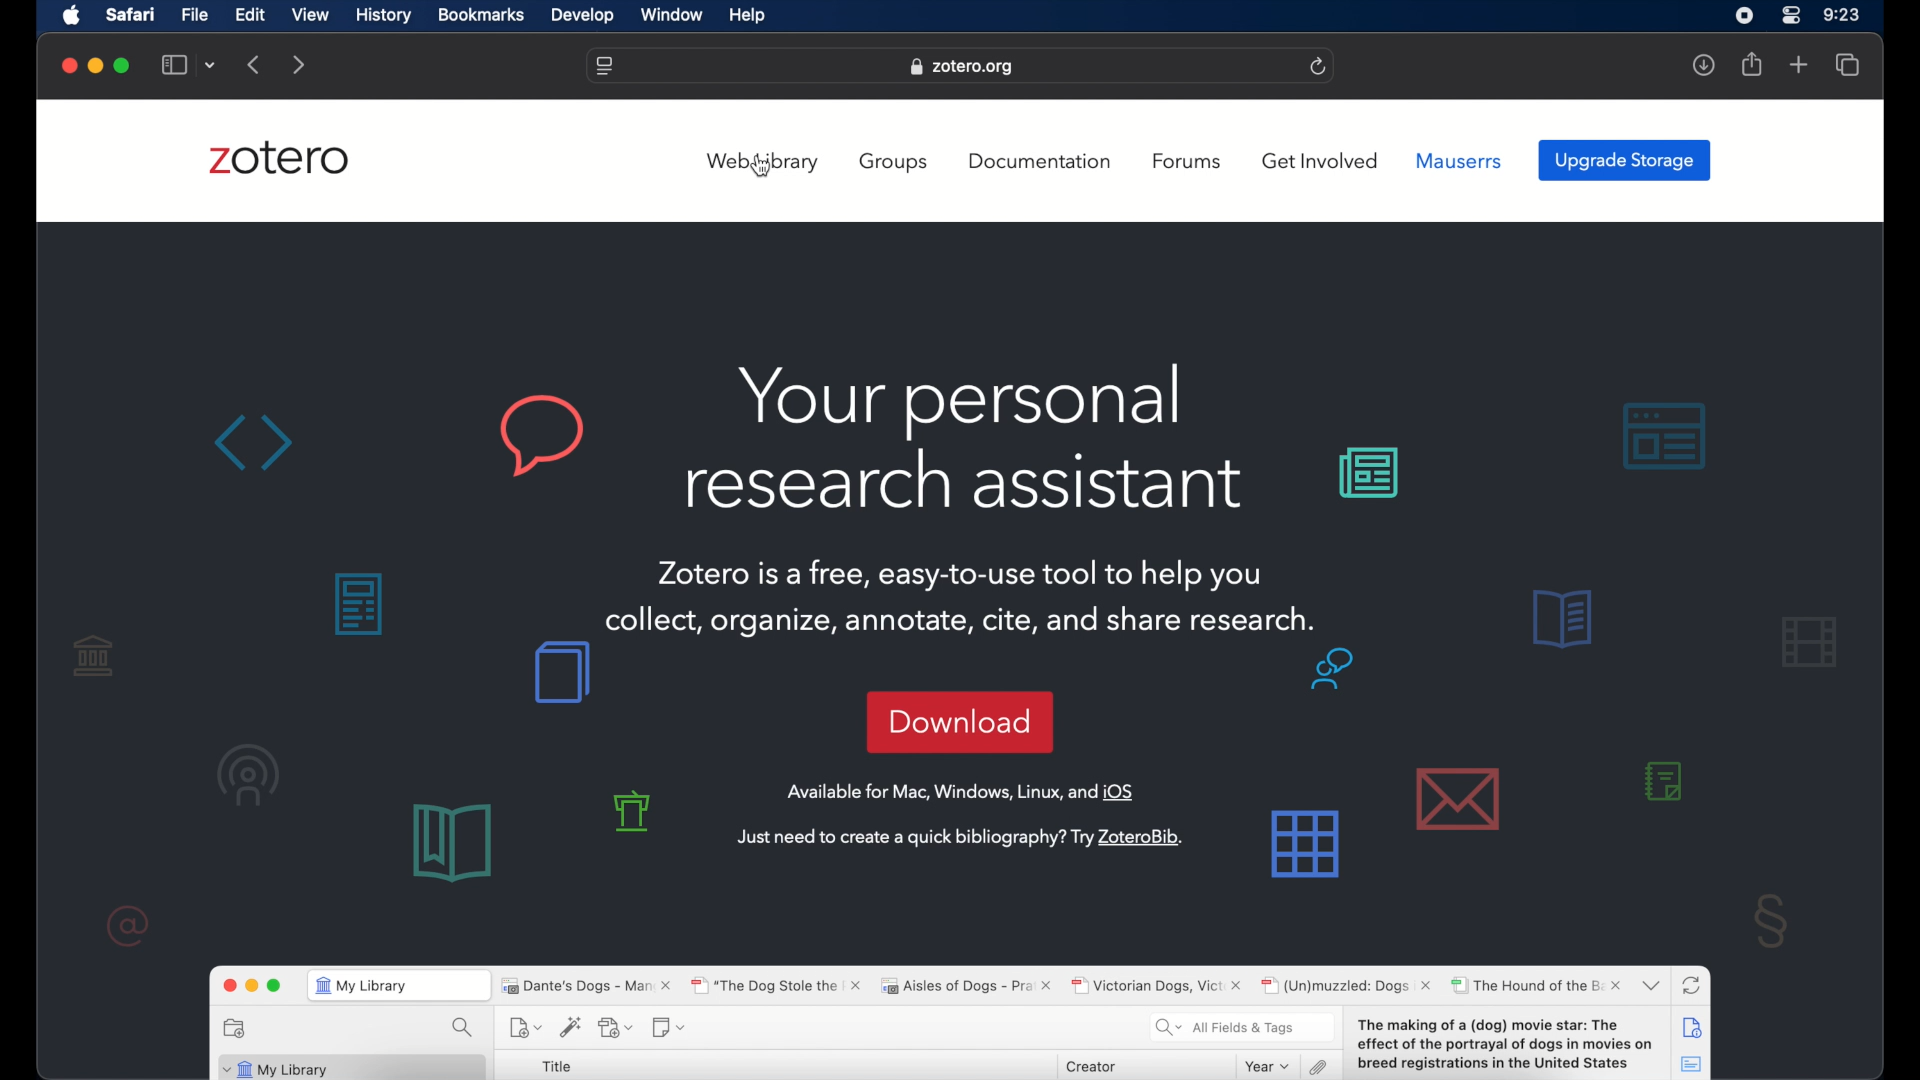  What do you see at coordinates (174, 66) in the screenshot?
I see `show sidebar` at bounding box center [174, 66].